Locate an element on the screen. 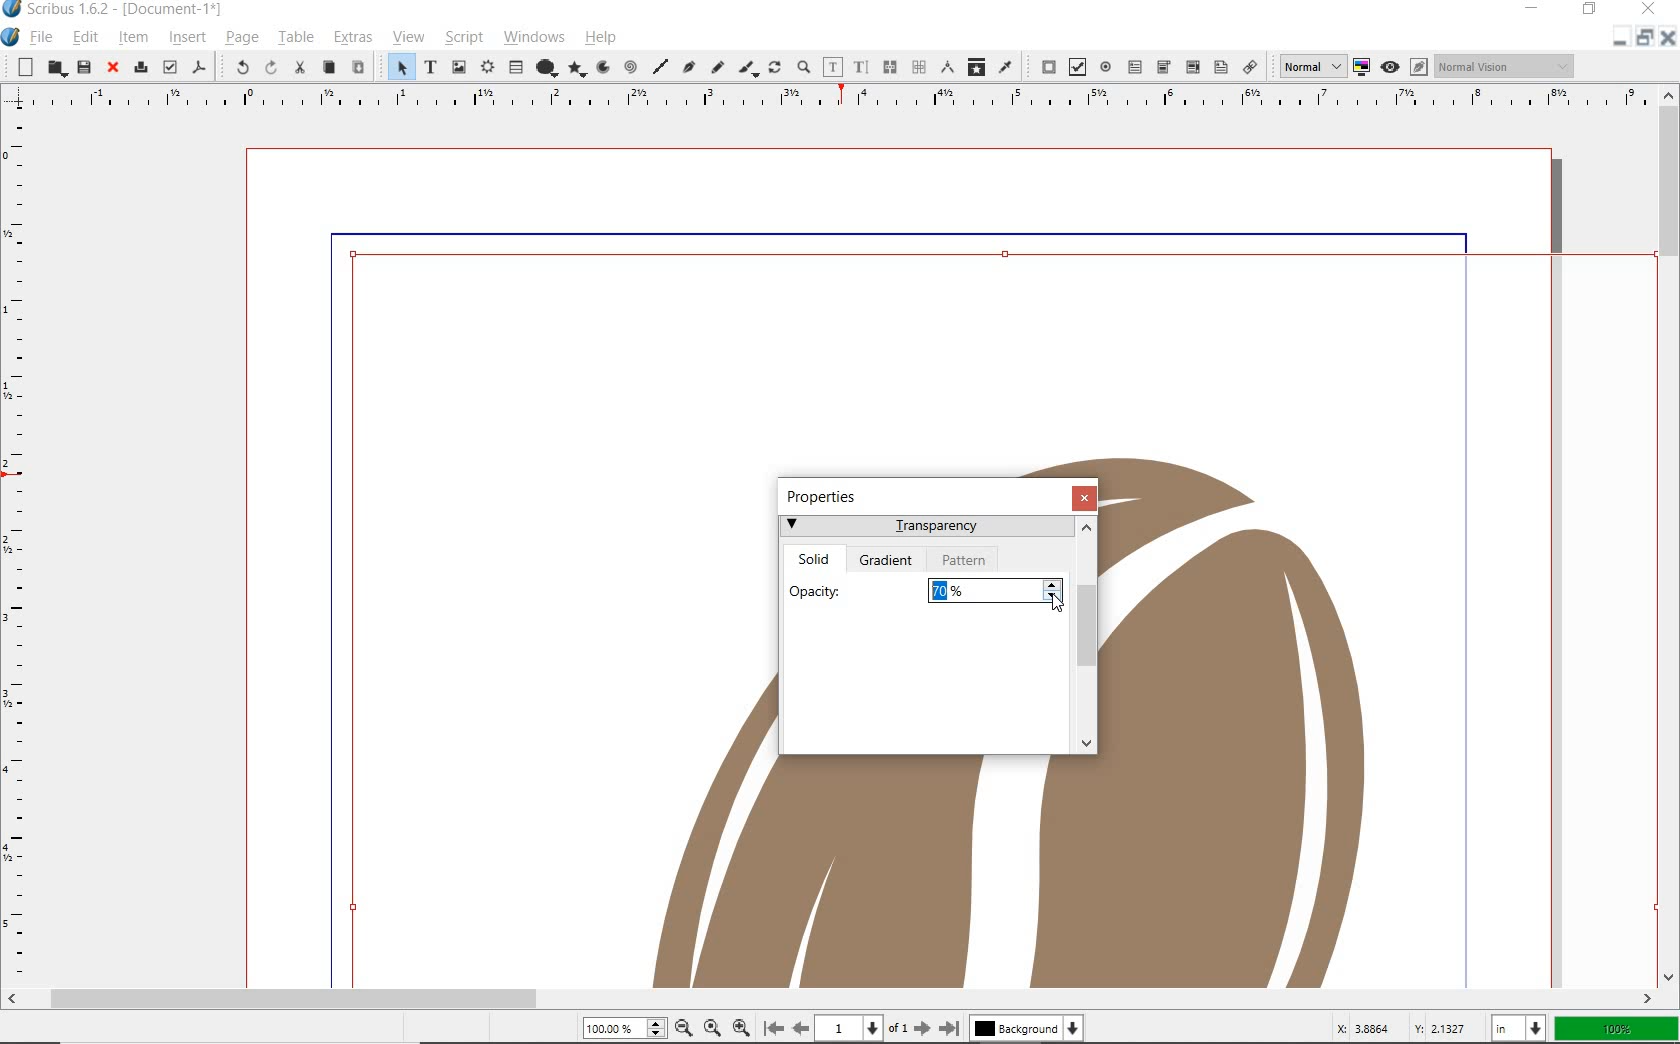  pdf combo box is located at coordinates (1163, 67).